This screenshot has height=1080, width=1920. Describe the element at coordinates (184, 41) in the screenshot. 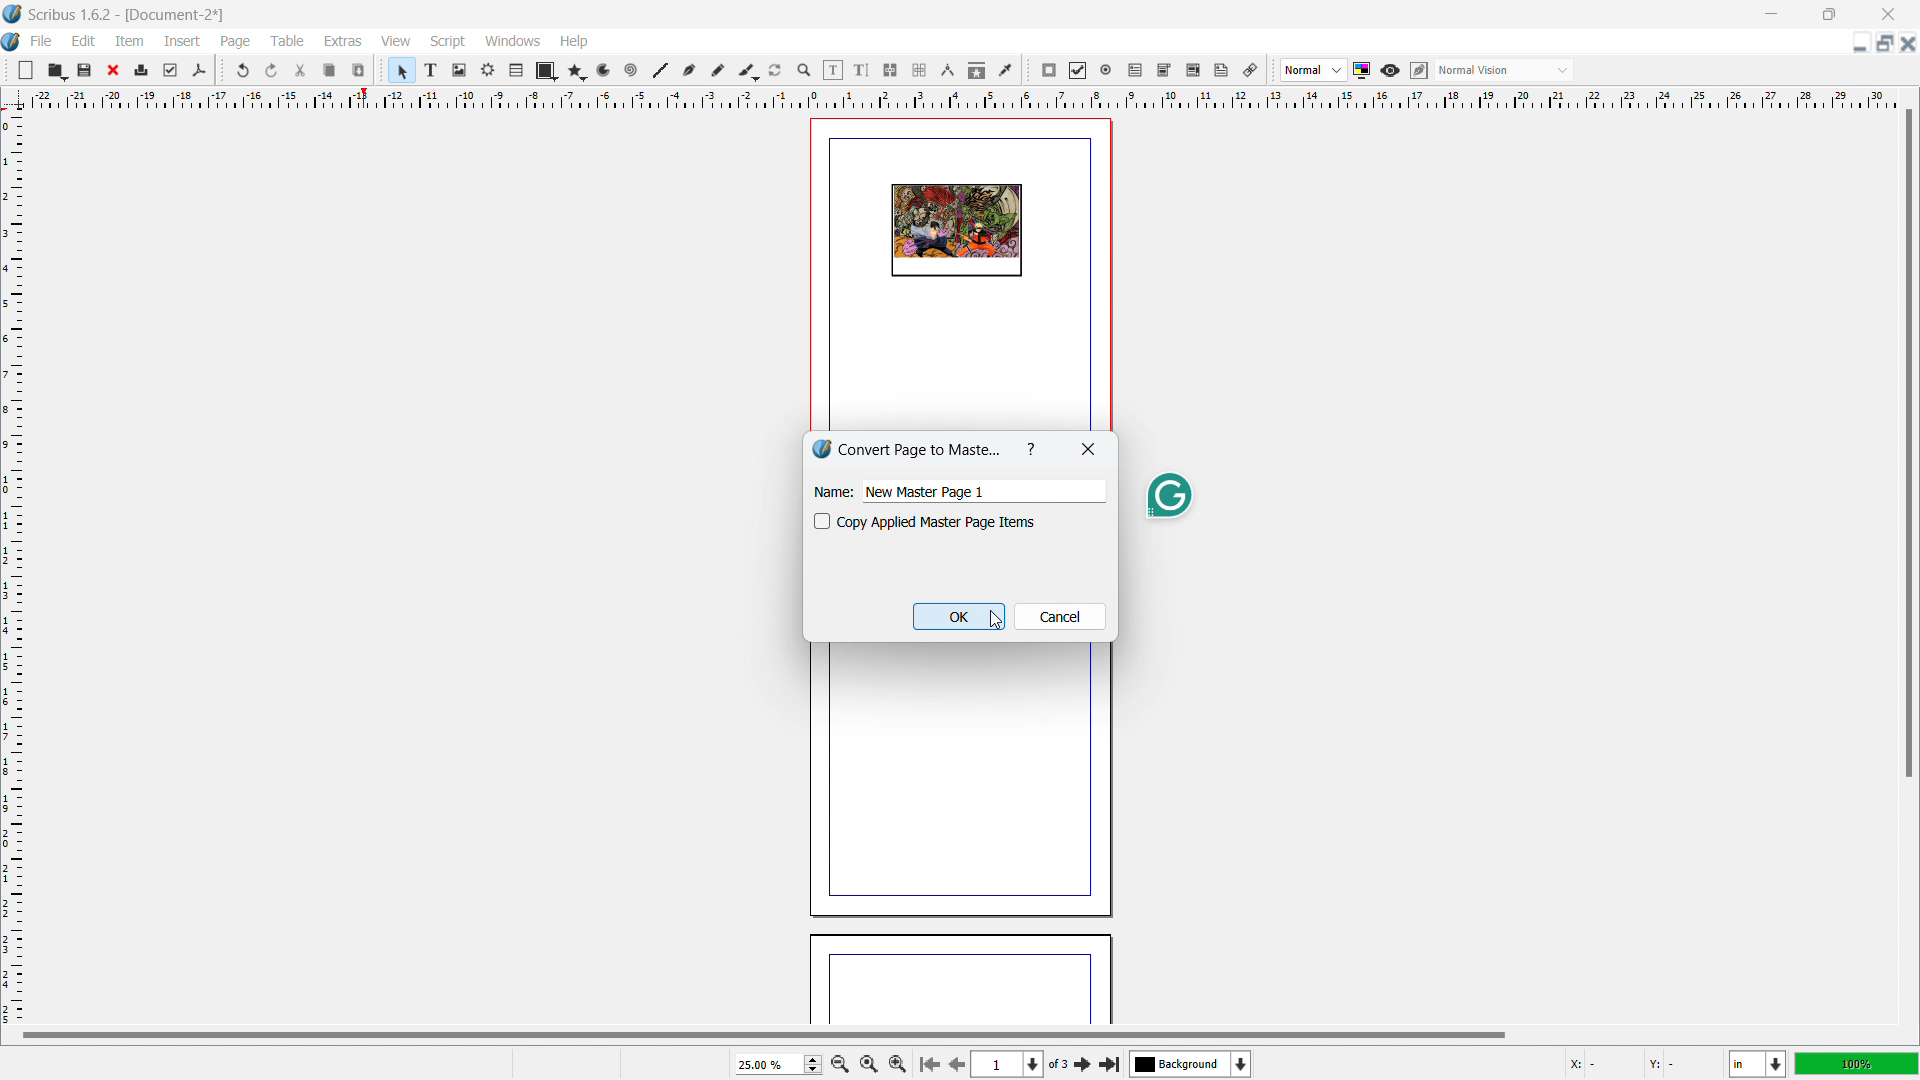

I see `insert` at that location.